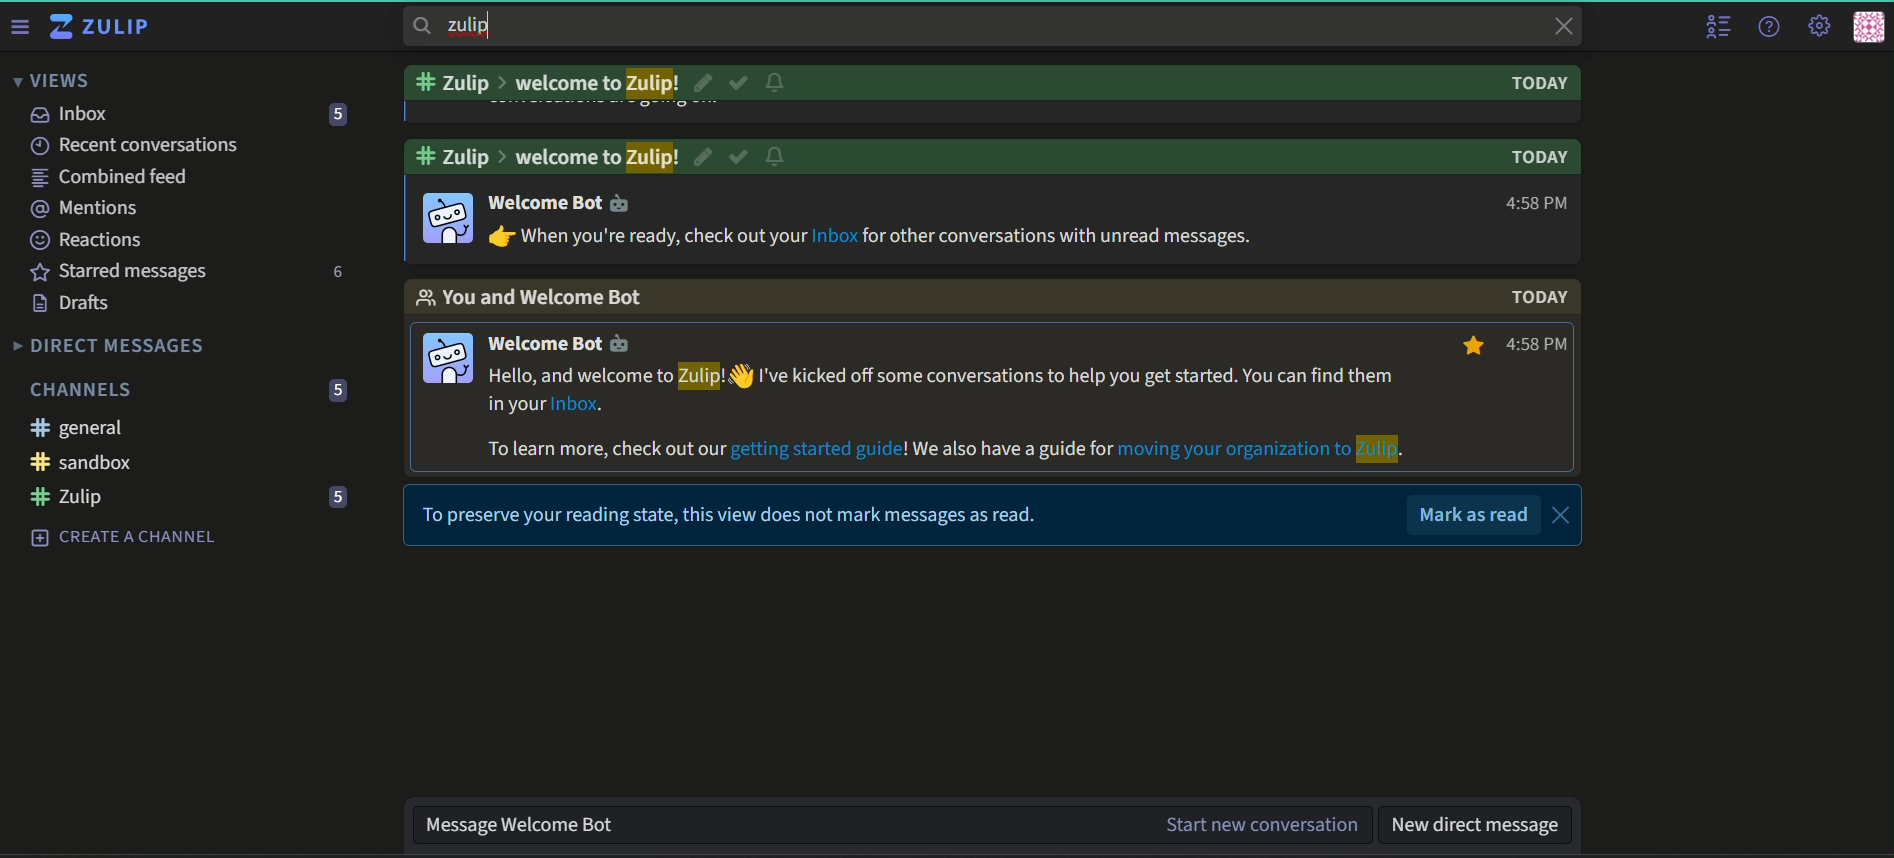 The image size is (1894, 858). Describe the element at coordinates (546, 158) in the screenshot. I see `text` at that location.